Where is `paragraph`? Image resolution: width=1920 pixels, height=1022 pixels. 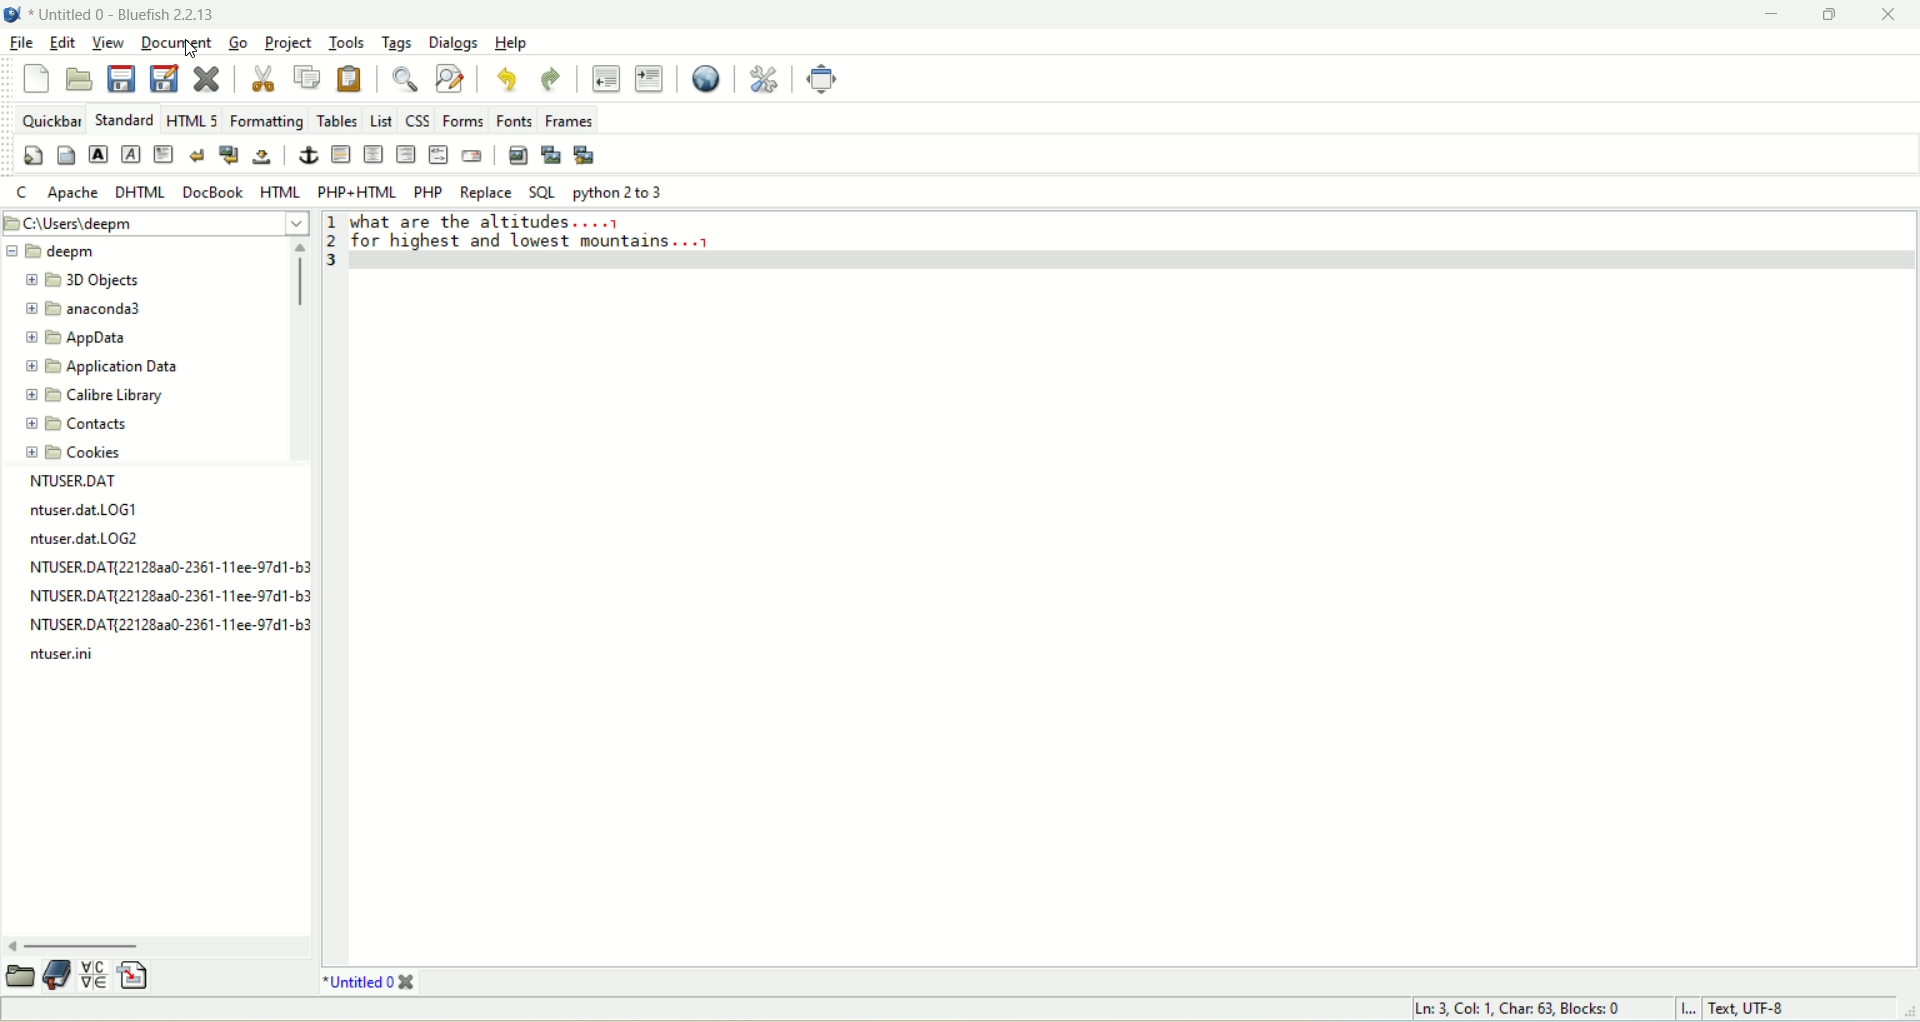 paragraph is located at coordinates (163, 153).